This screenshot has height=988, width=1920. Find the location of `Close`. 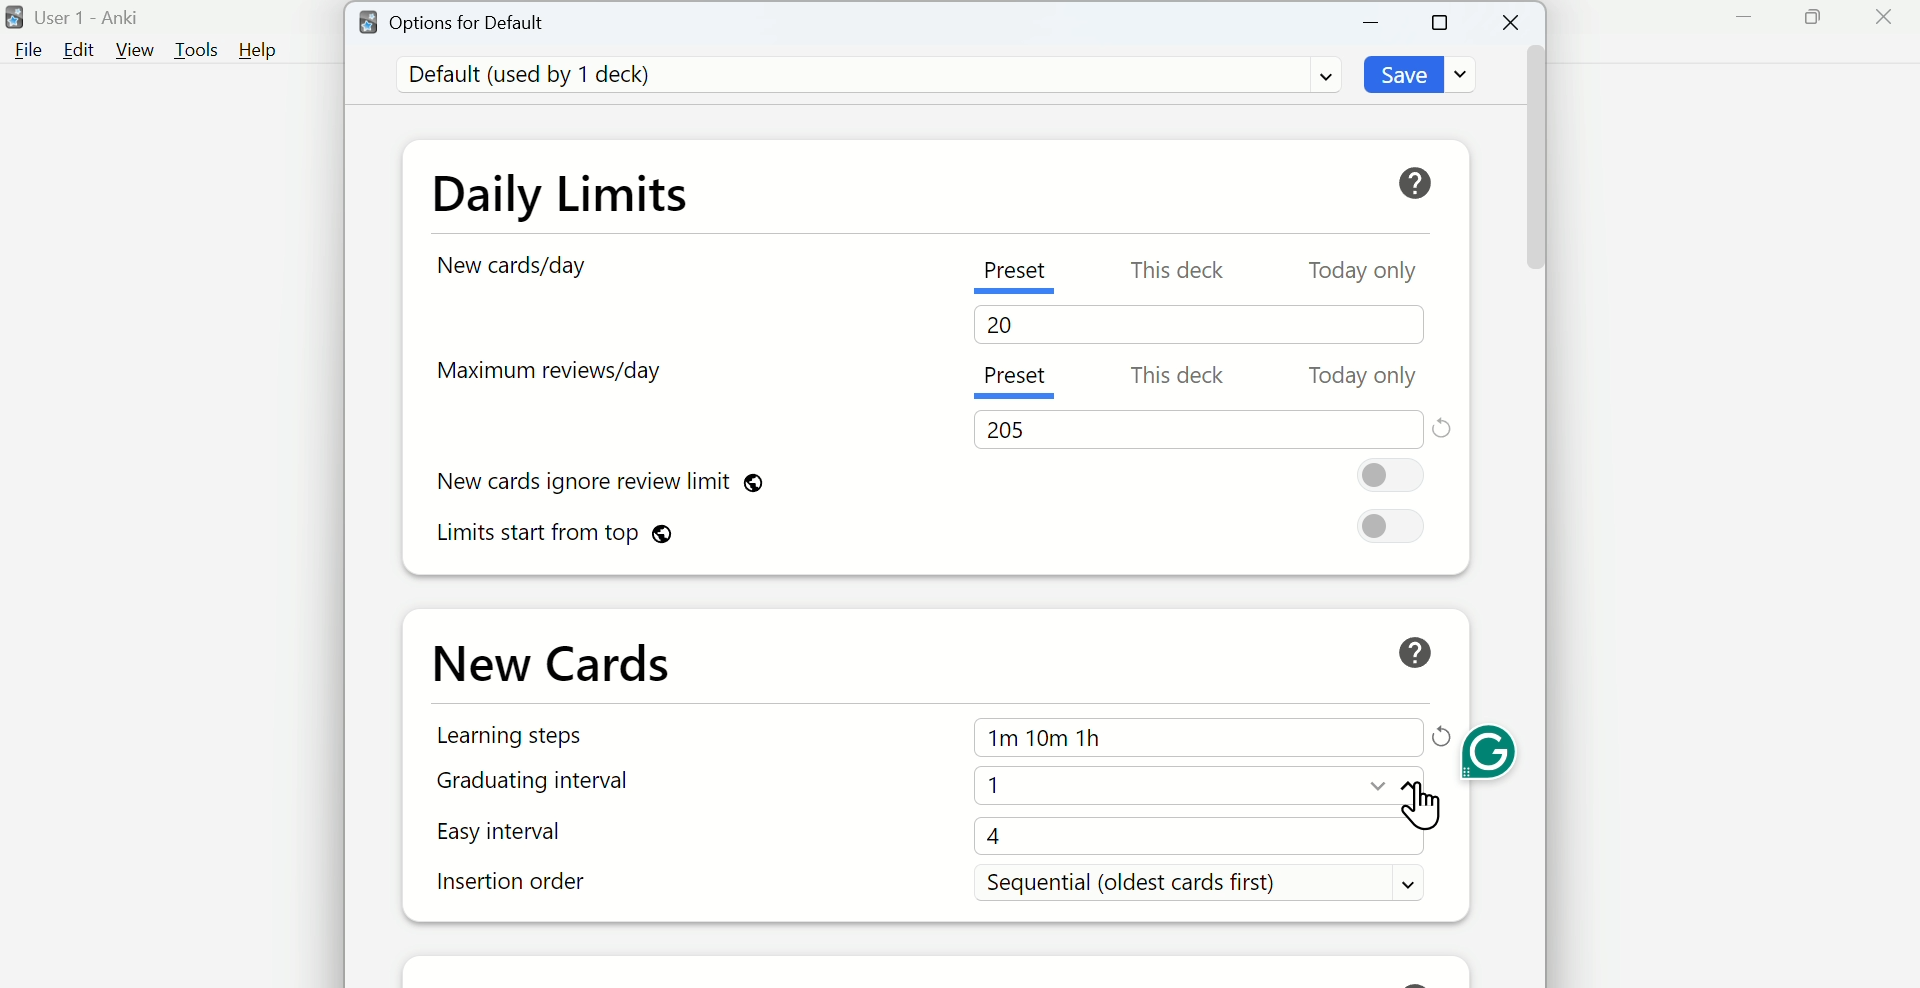

Close is located at coordinates (1511, 20).